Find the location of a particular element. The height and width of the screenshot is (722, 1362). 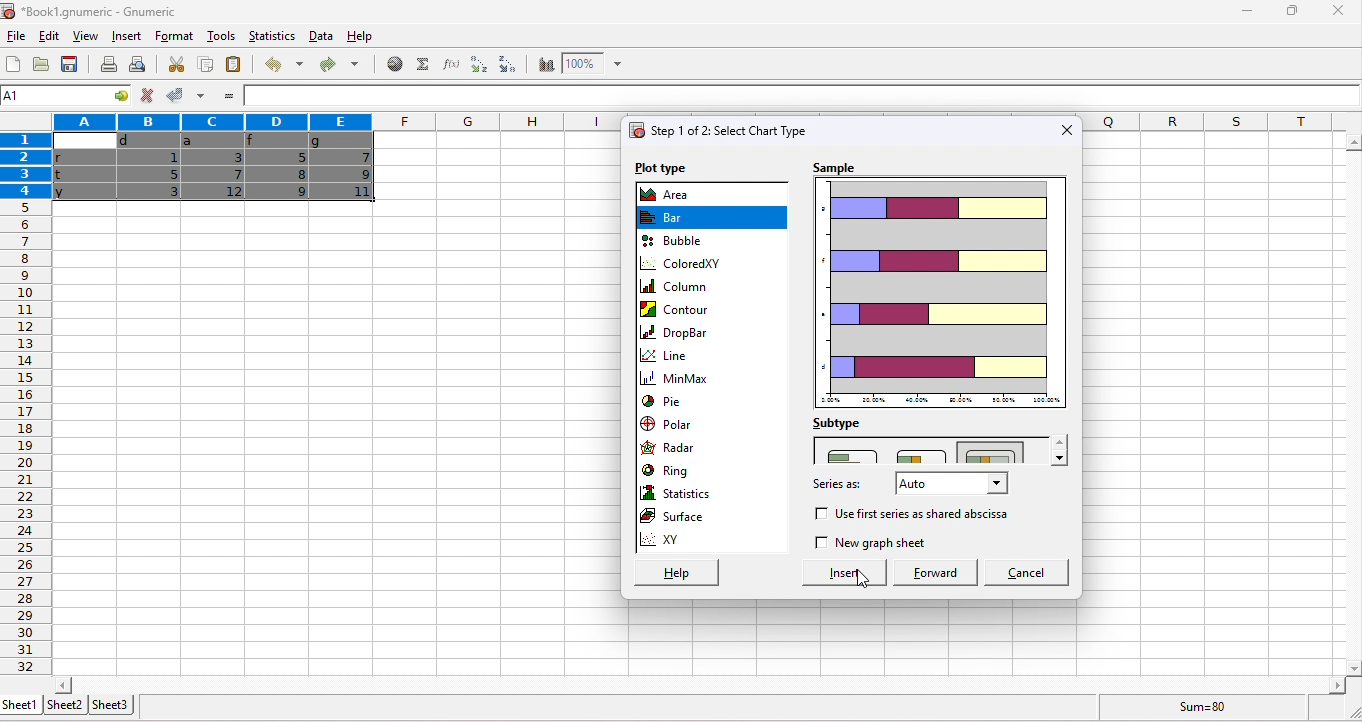

use 1st series as abscissa is located at coordinates (926, 515).